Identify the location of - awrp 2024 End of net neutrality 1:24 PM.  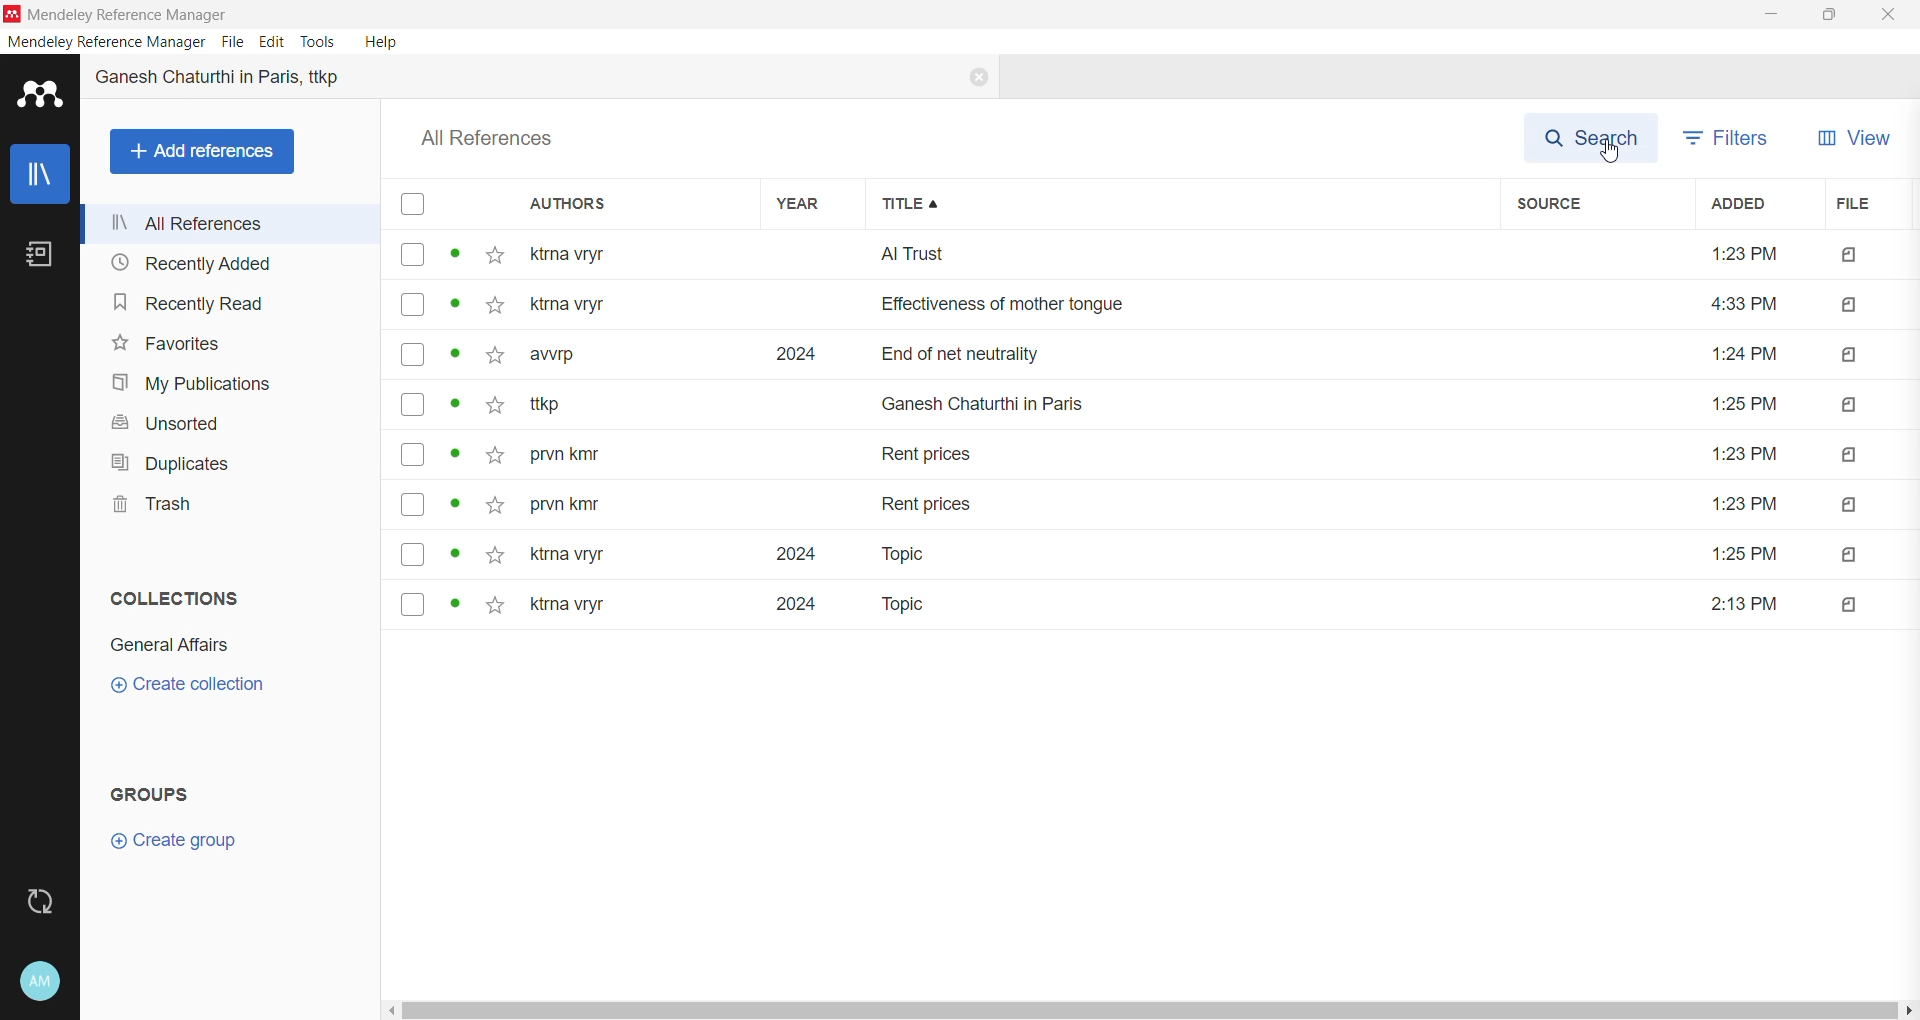
(1157, 353).